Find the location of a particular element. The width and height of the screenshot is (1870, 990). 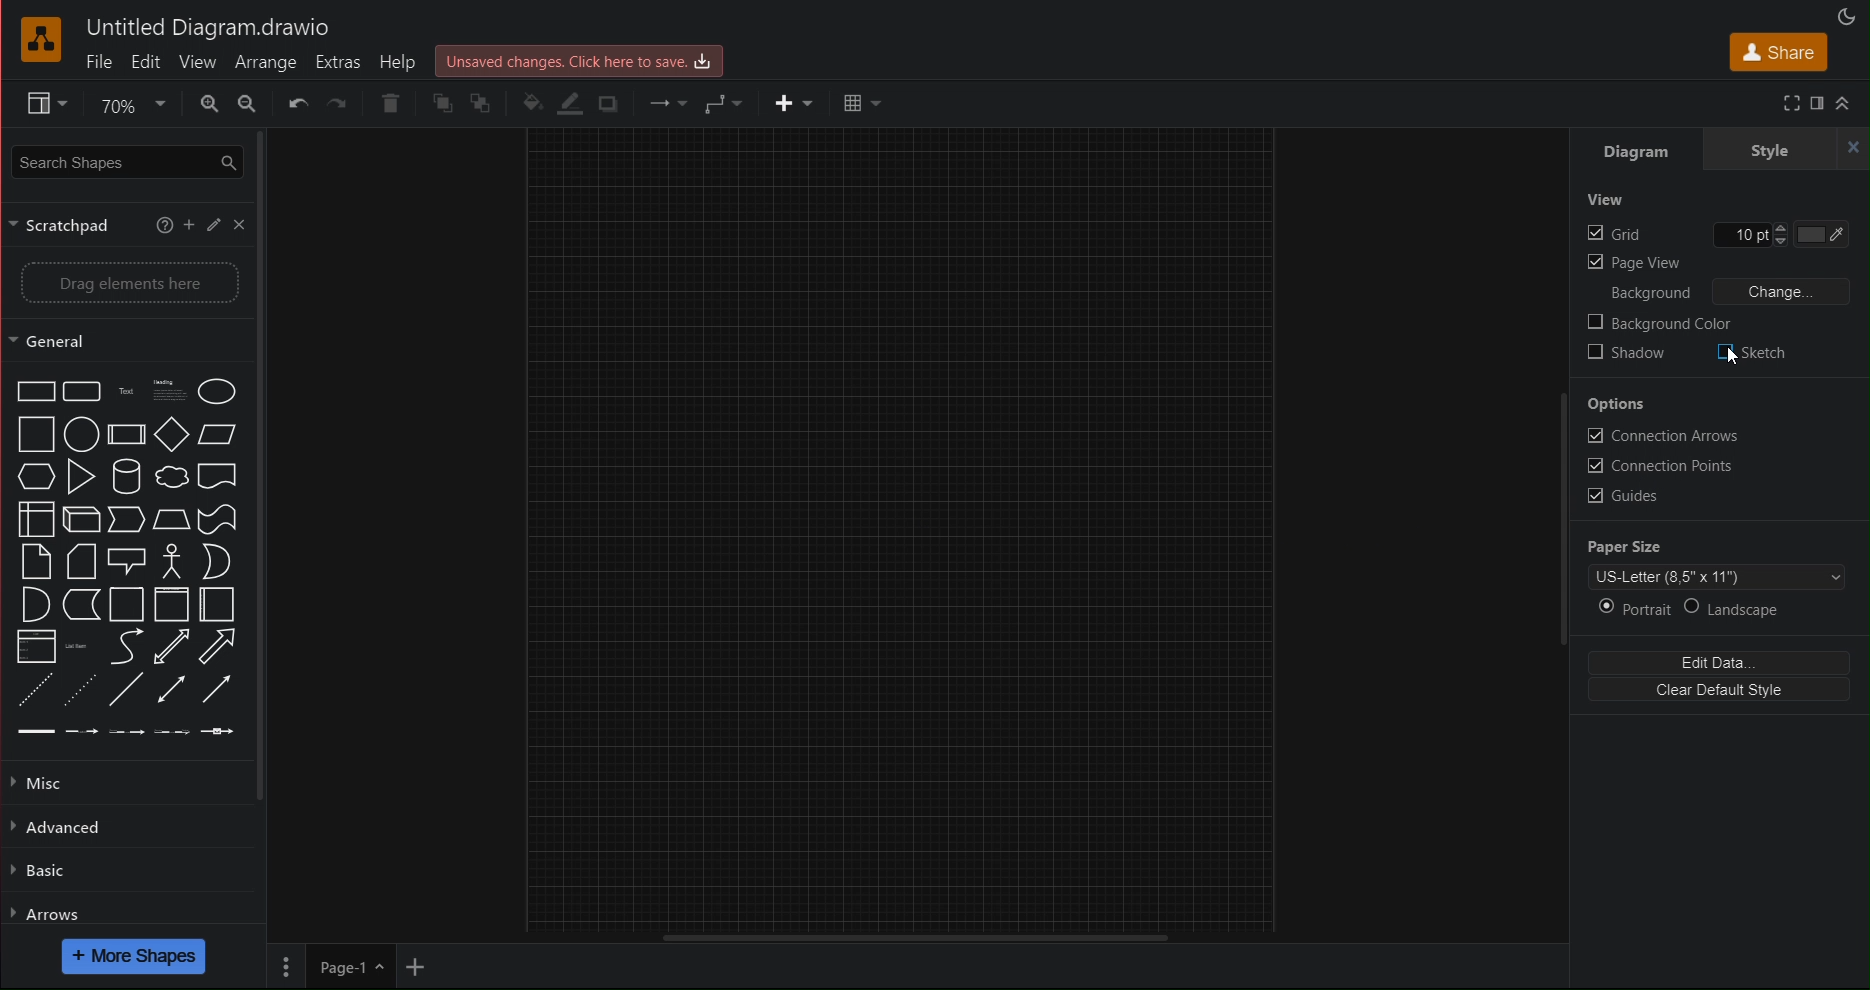

Share is located at coordinates (1779, 54).